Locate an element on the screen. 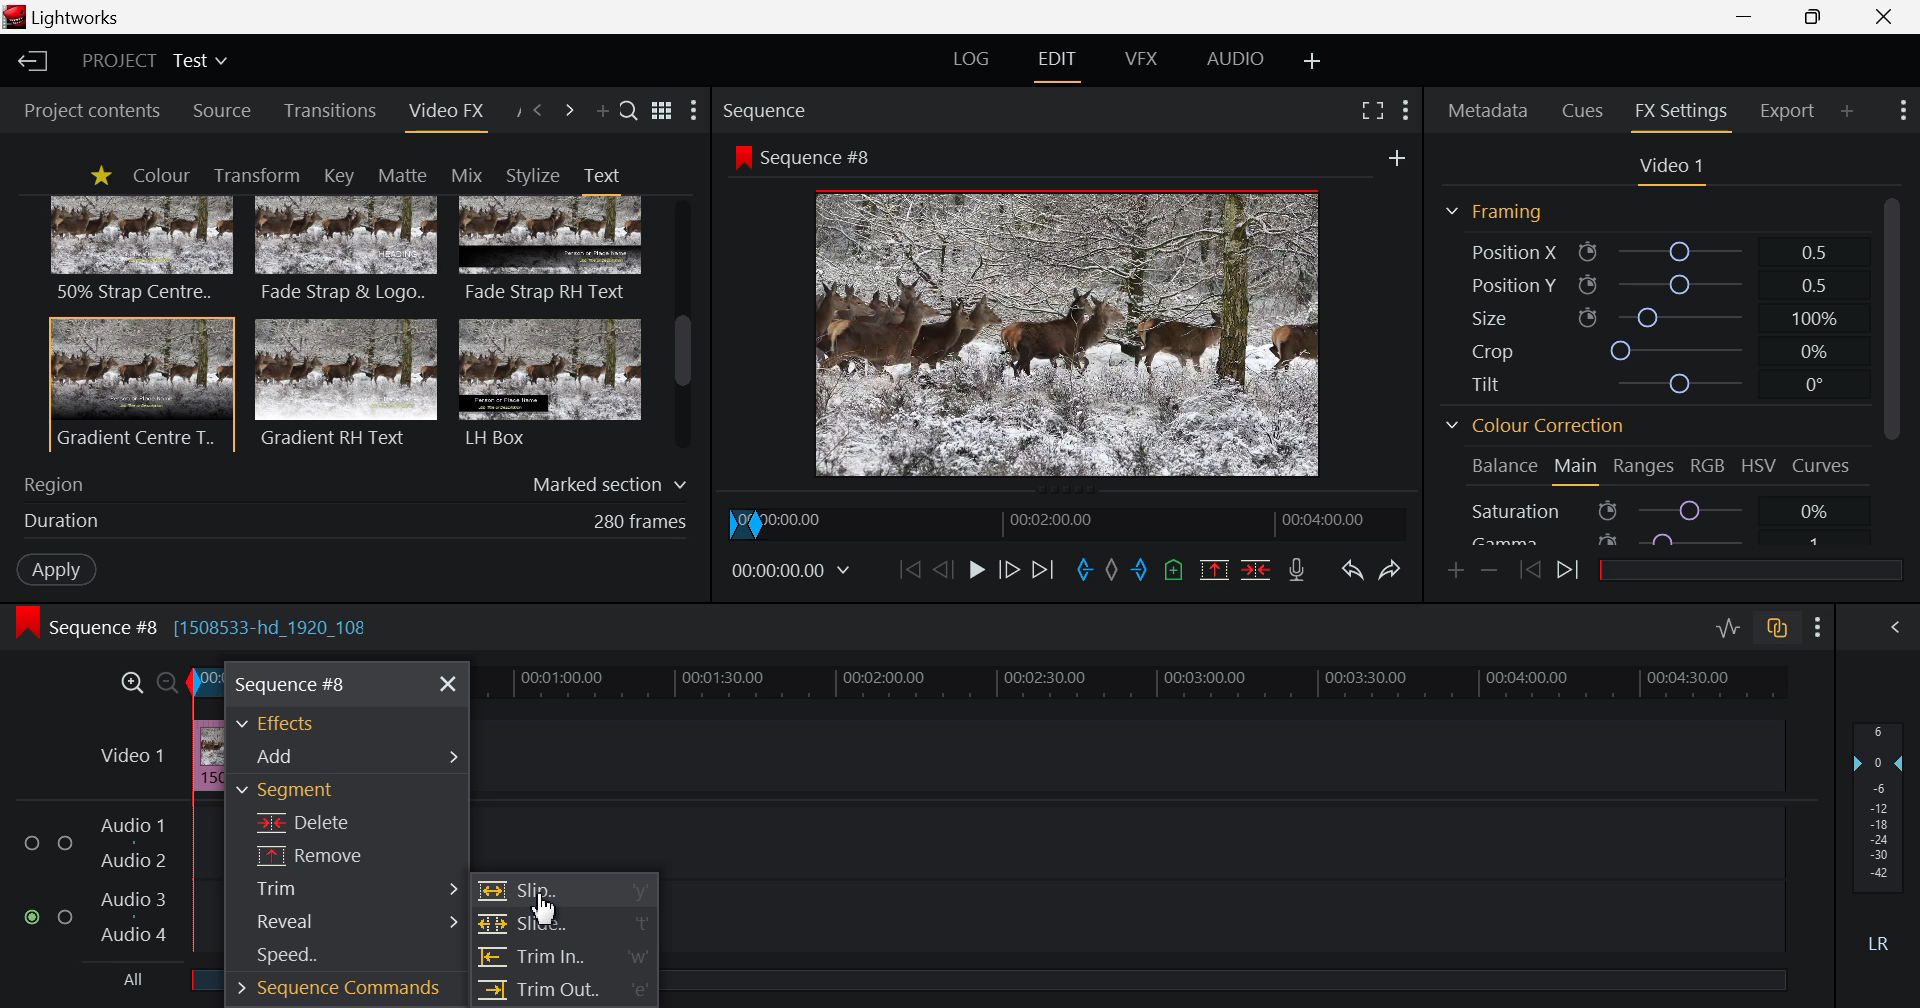  Apply is located at coordinates (52, 567).